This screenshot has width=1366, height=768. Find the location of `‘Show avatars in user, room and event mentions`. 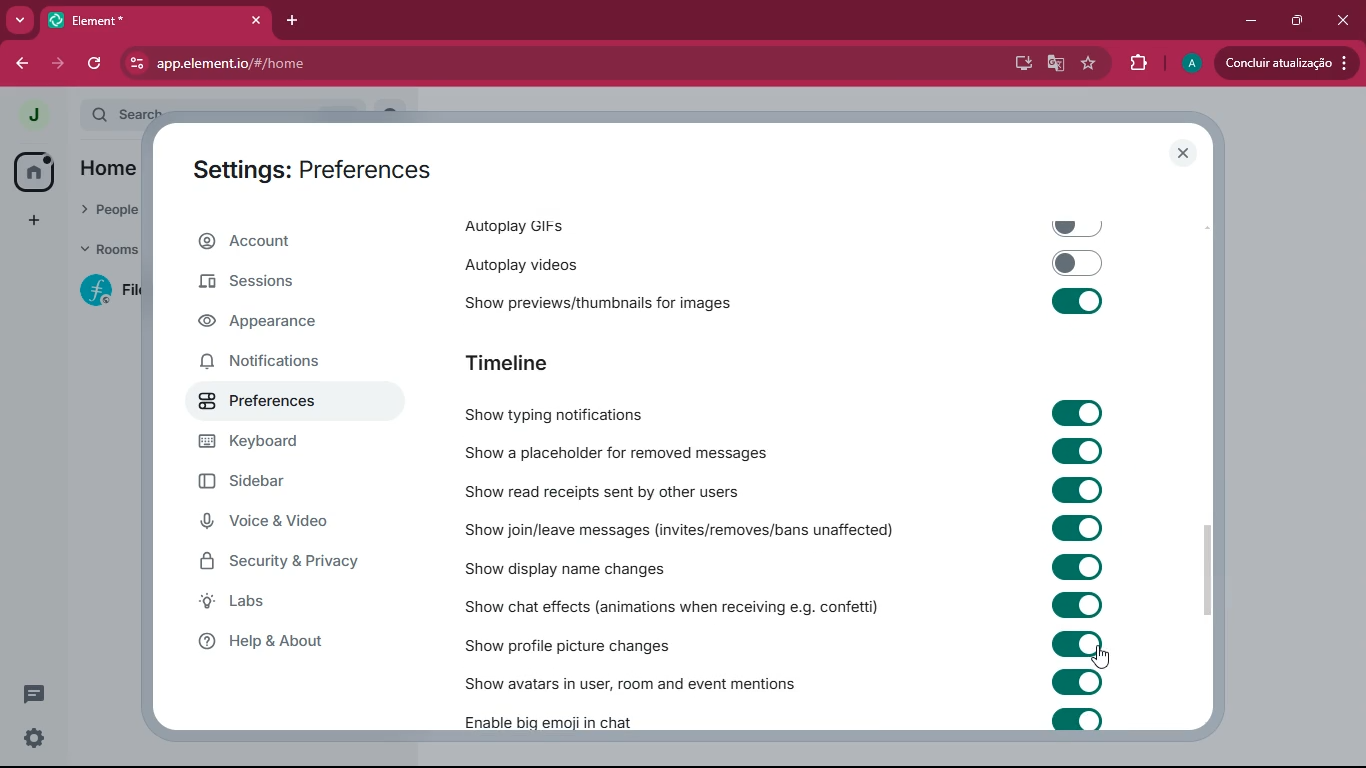

‘Show avatars in user, room and event mentions is located at coordinates (784, 682).